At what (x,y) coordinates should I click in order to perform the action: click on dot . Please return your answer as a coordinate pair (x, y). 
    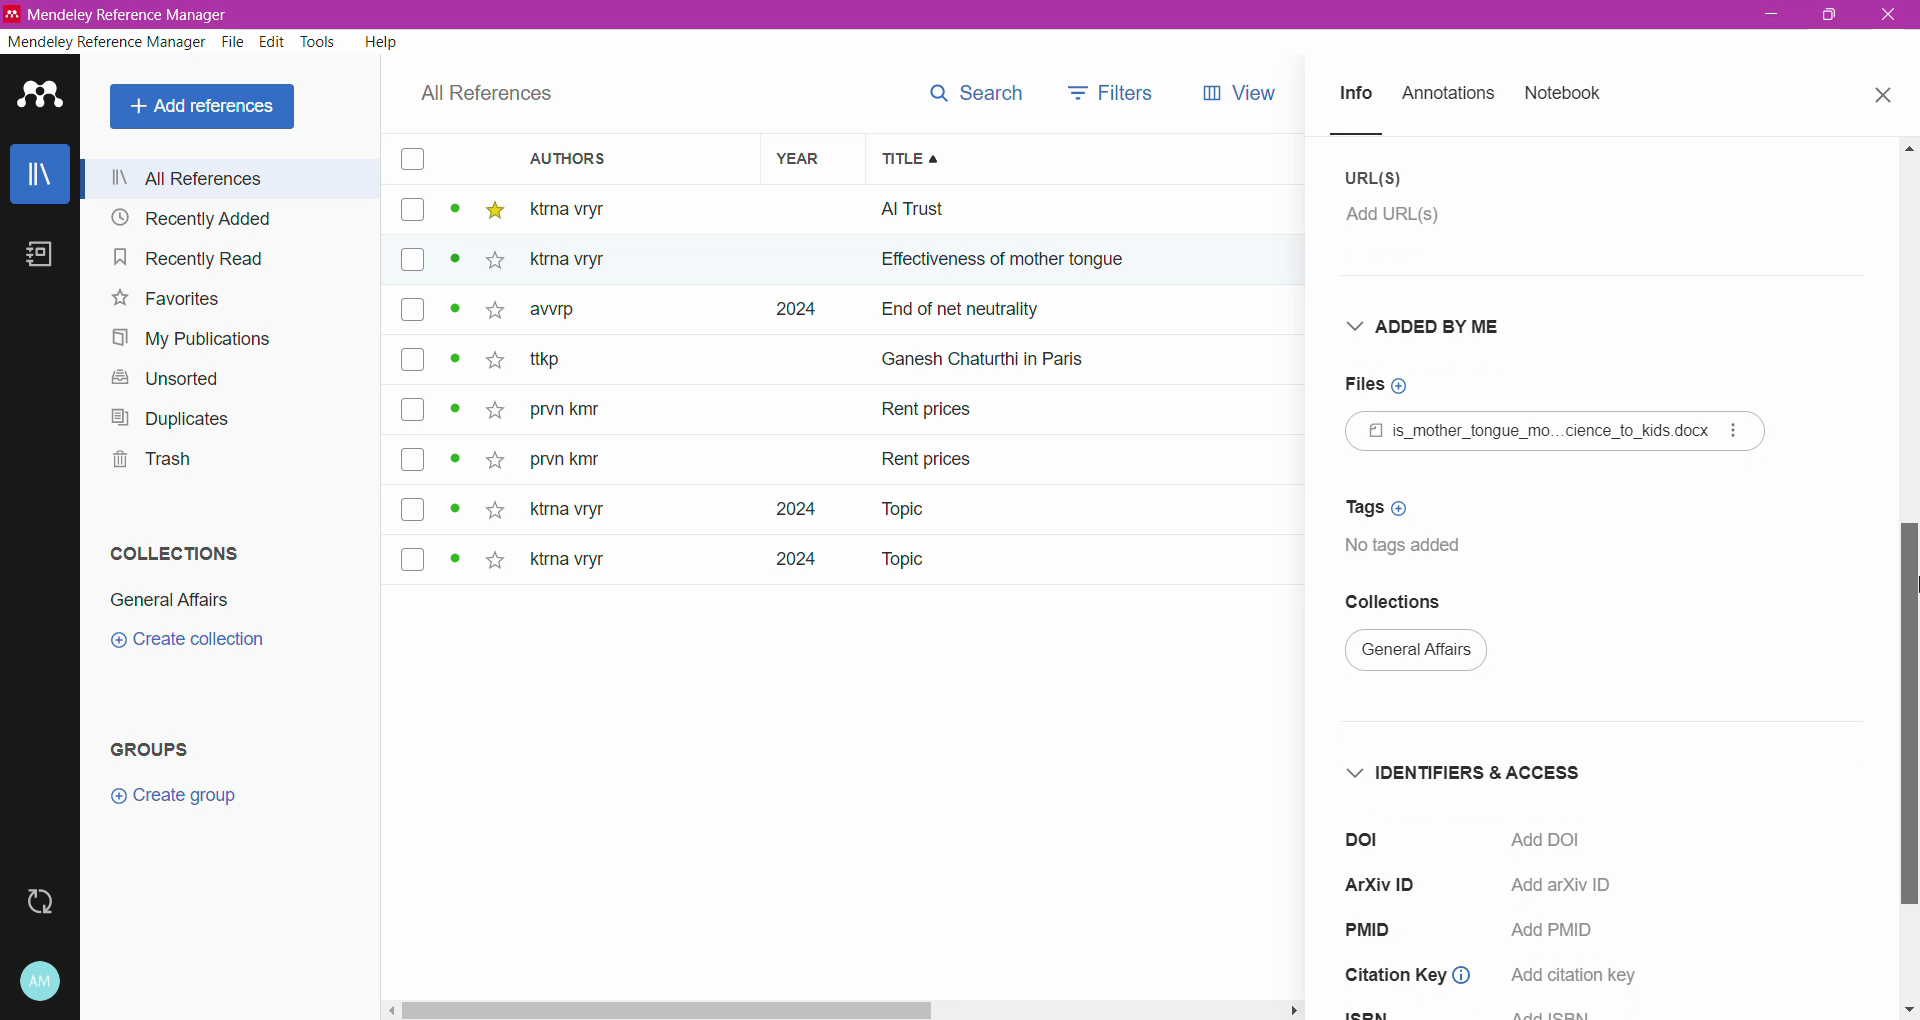
    Looking at the image, I should click on (457, 364).